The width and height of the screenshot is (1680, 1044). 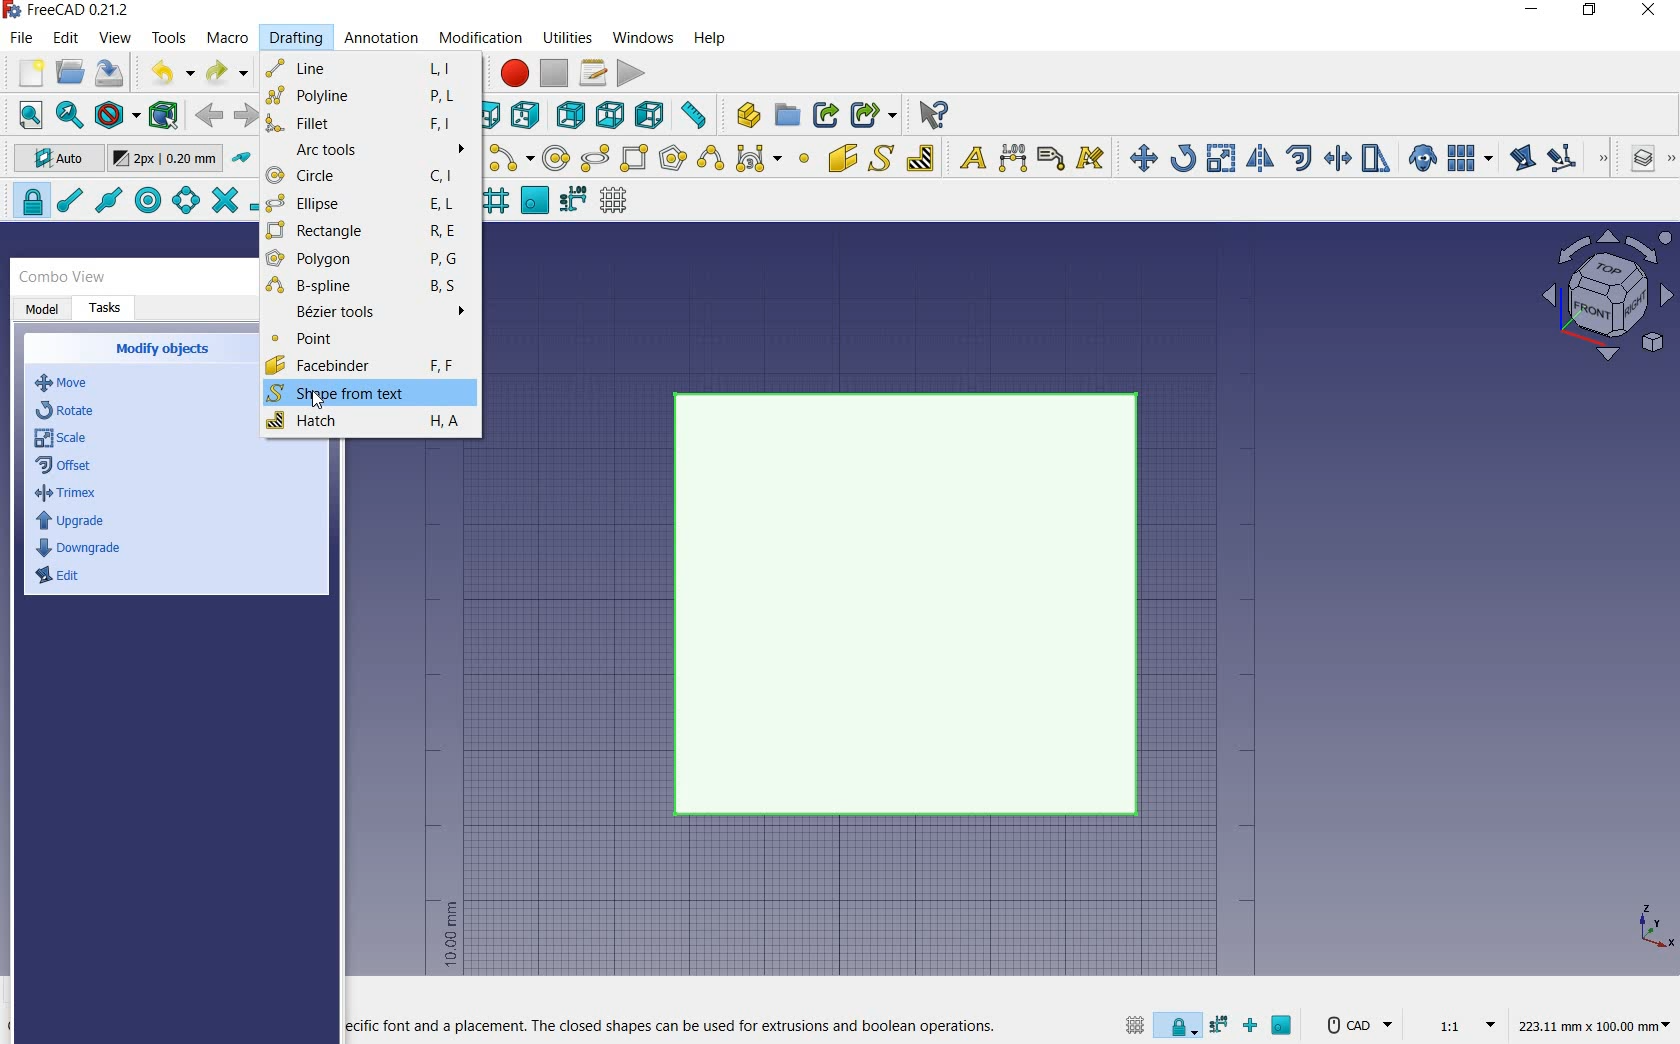 I want to click on point, so click(x=803, y=160).